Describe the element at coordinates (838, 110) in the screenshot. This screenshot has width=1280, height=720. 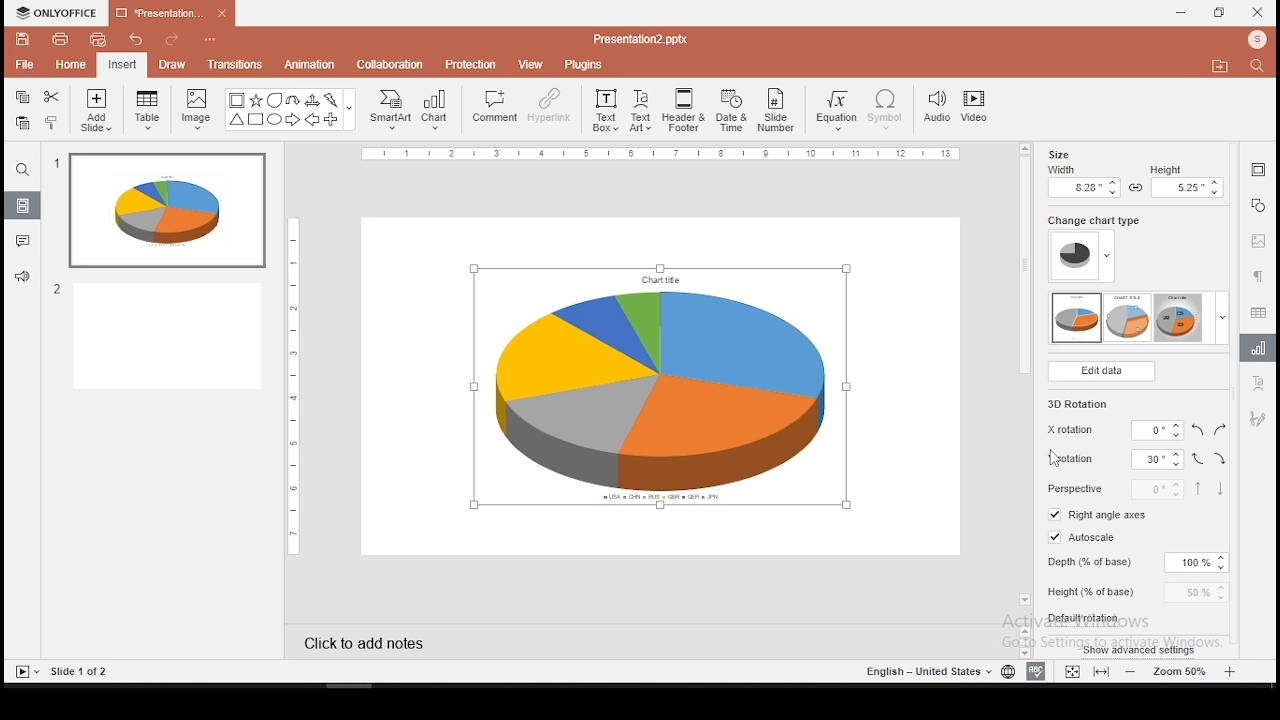
I see `equation` at that location.